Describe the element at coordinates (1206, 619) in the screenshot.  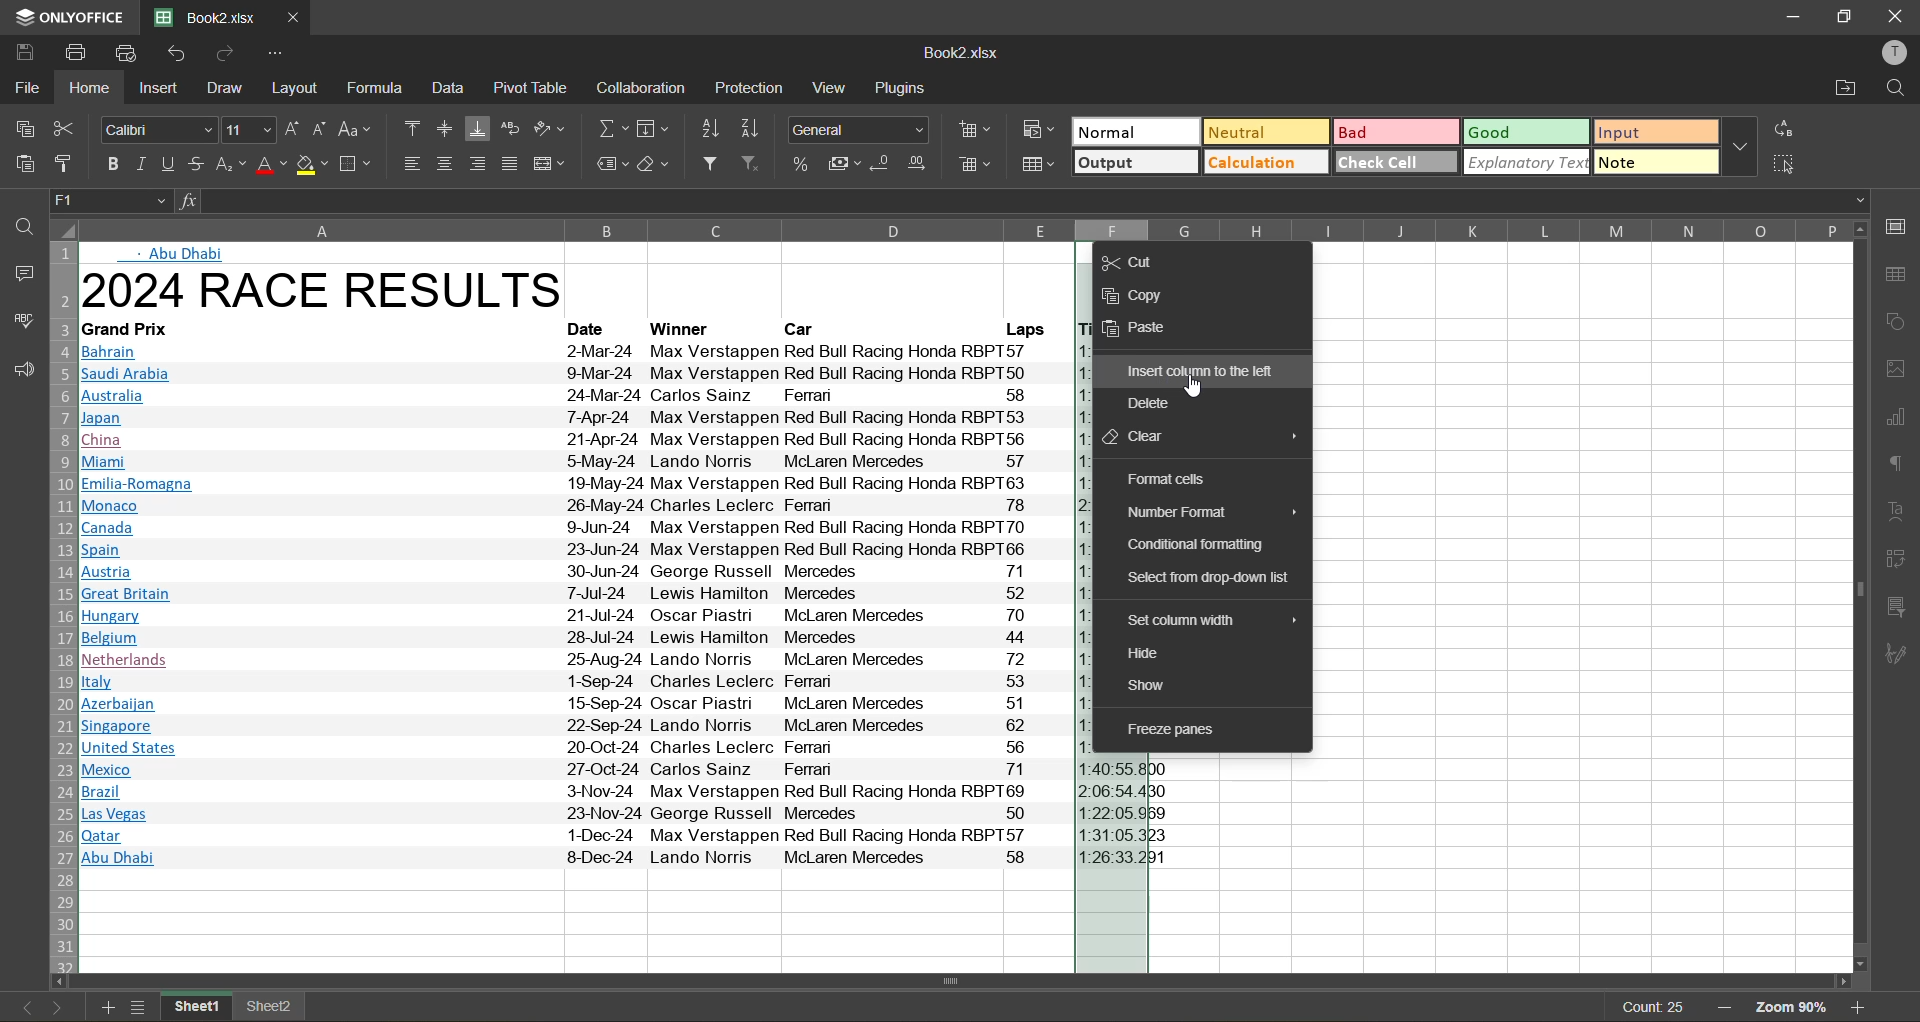
I see `set column width` at that location.